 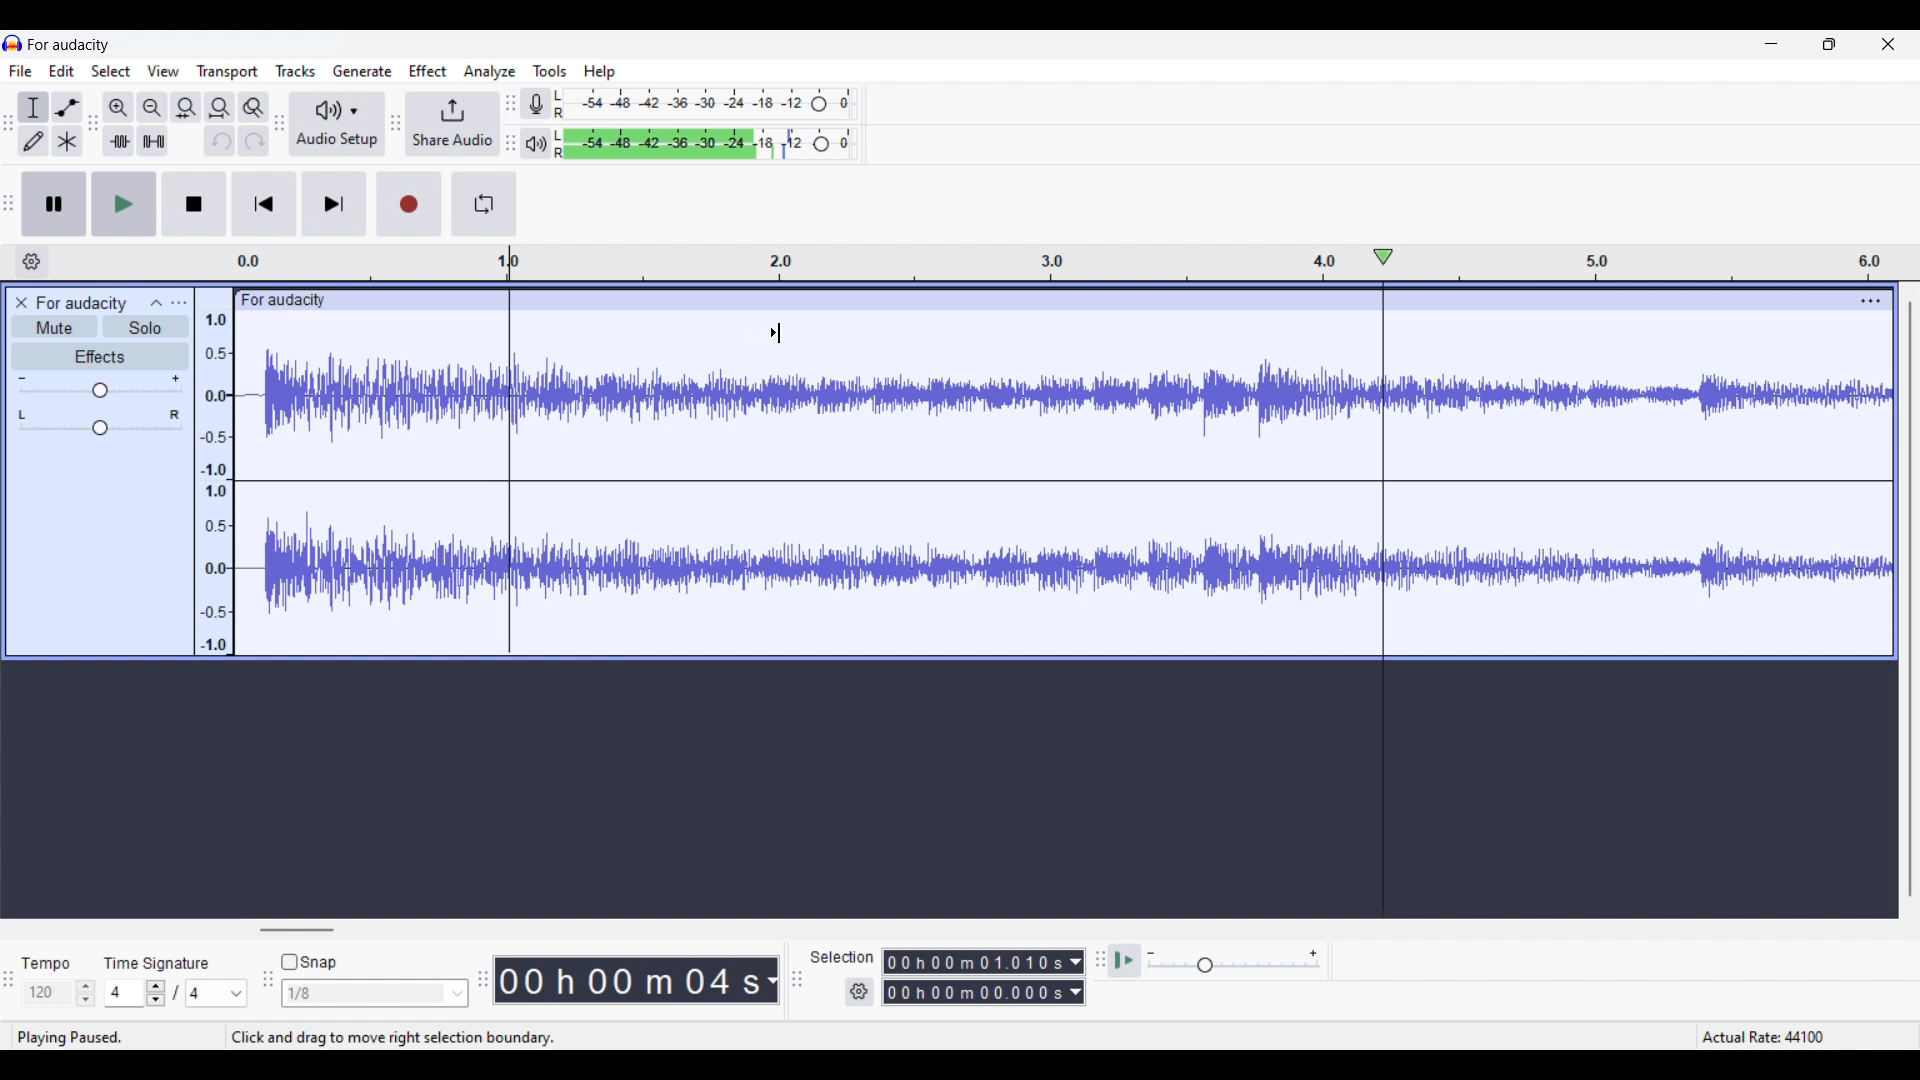 What do you see at coordinates (124, 204) in the screenshot?
I see `Play/Play once` at bounding box center [124, 204].